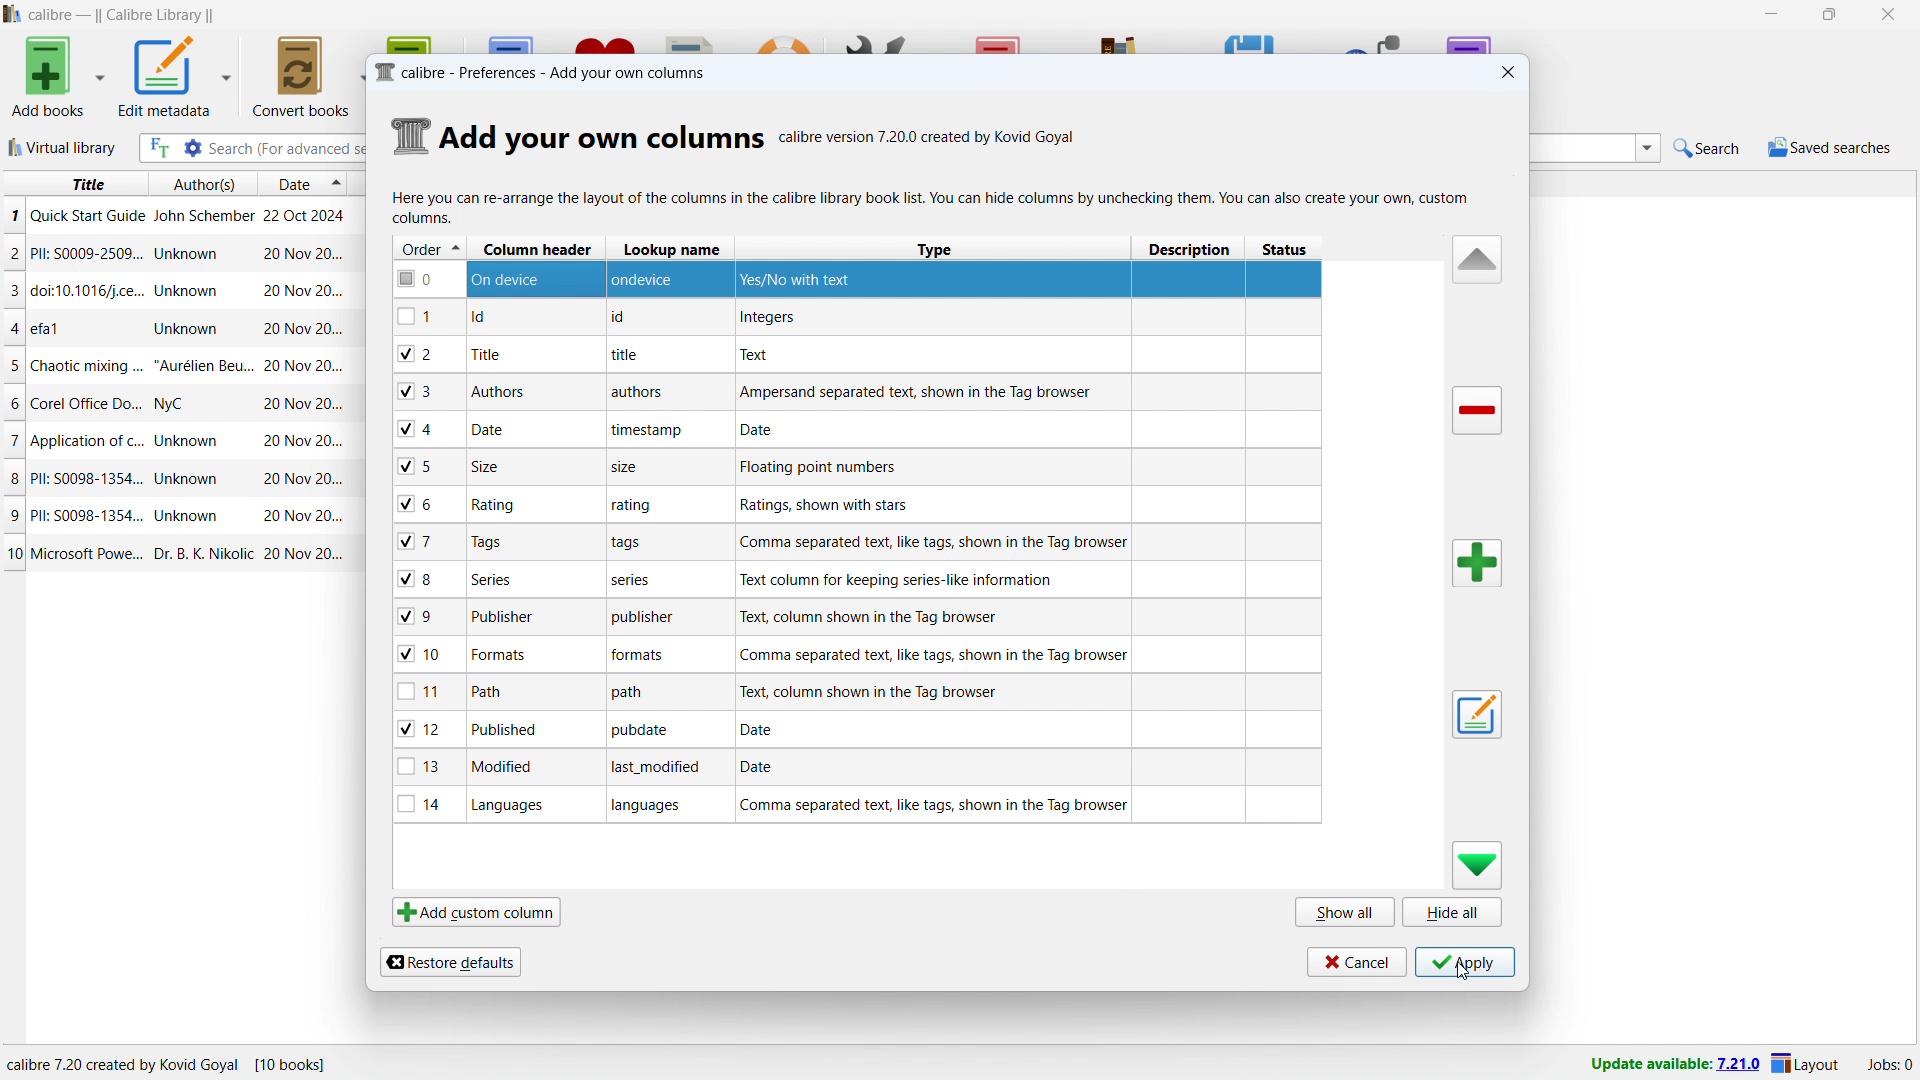  I want to click on calibre 7.20 created by Kovid goyal (10 books), so click(182, 1062).